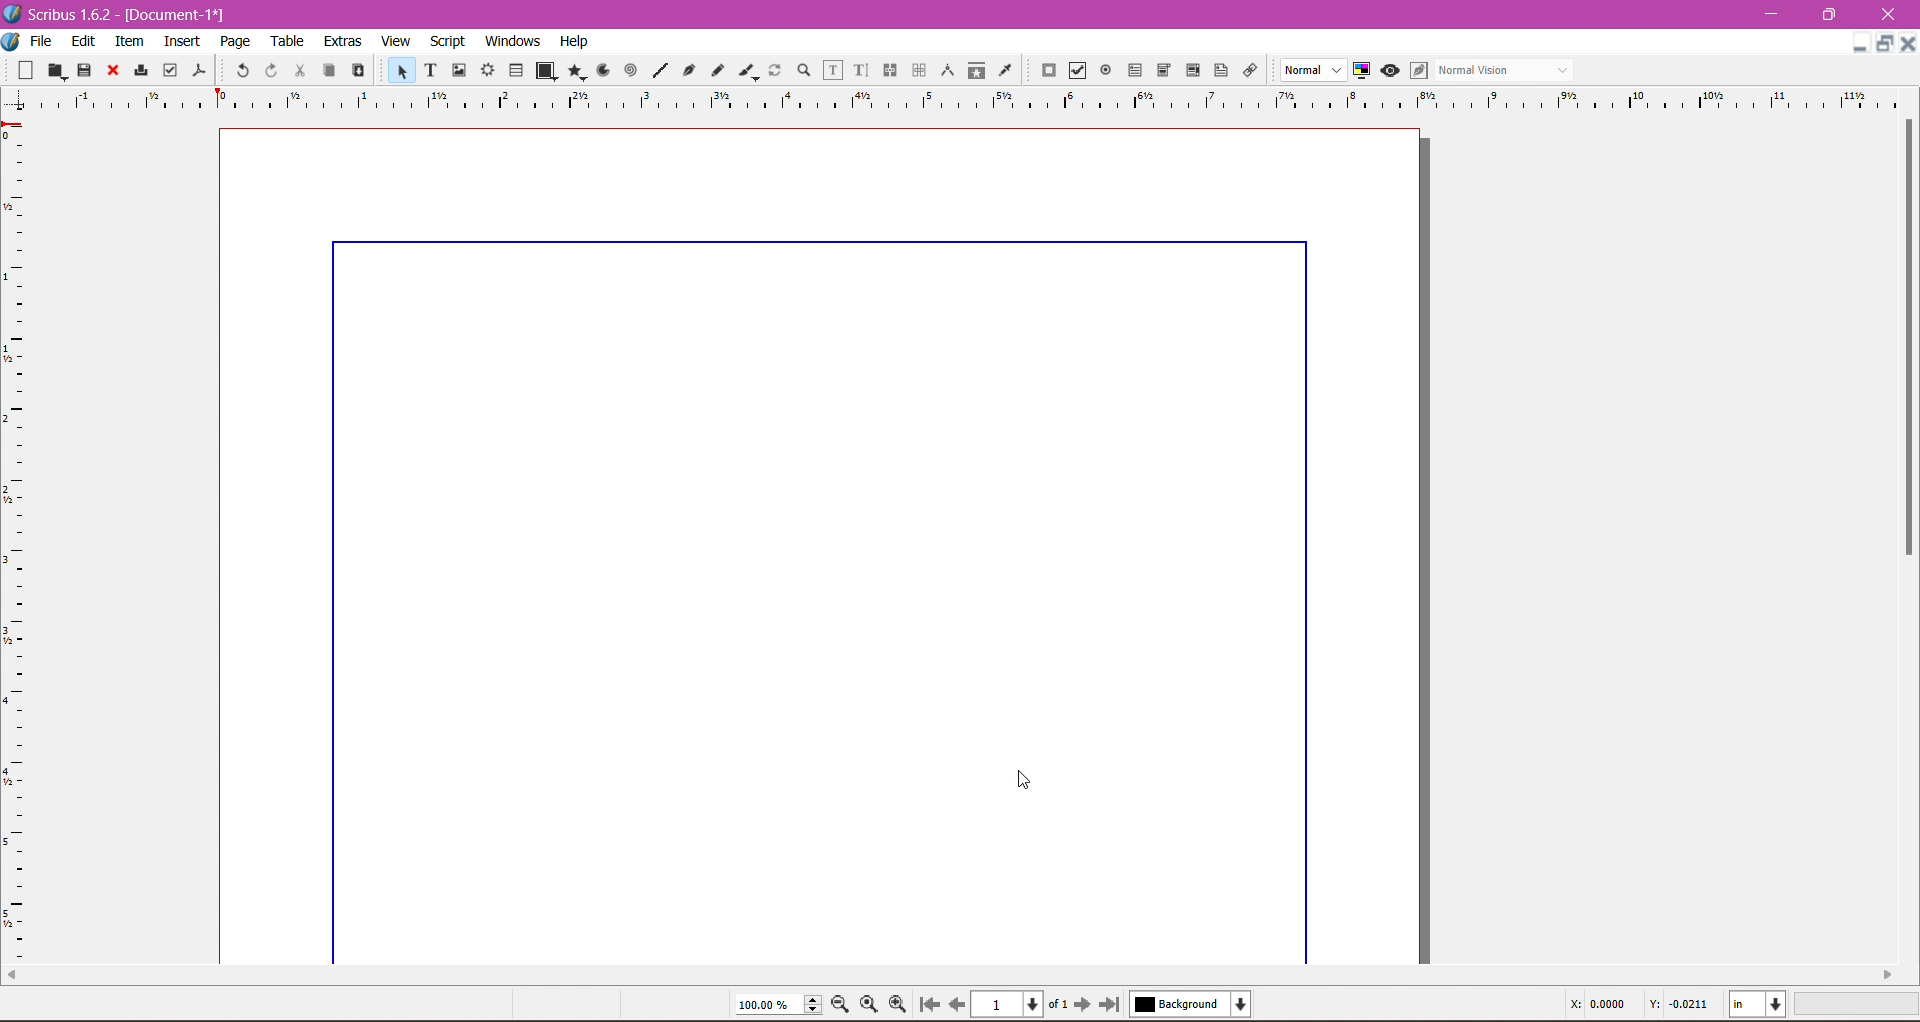 This screenshot has width=1920, height=1022. I want to click on Polygon, so click(573, 72).